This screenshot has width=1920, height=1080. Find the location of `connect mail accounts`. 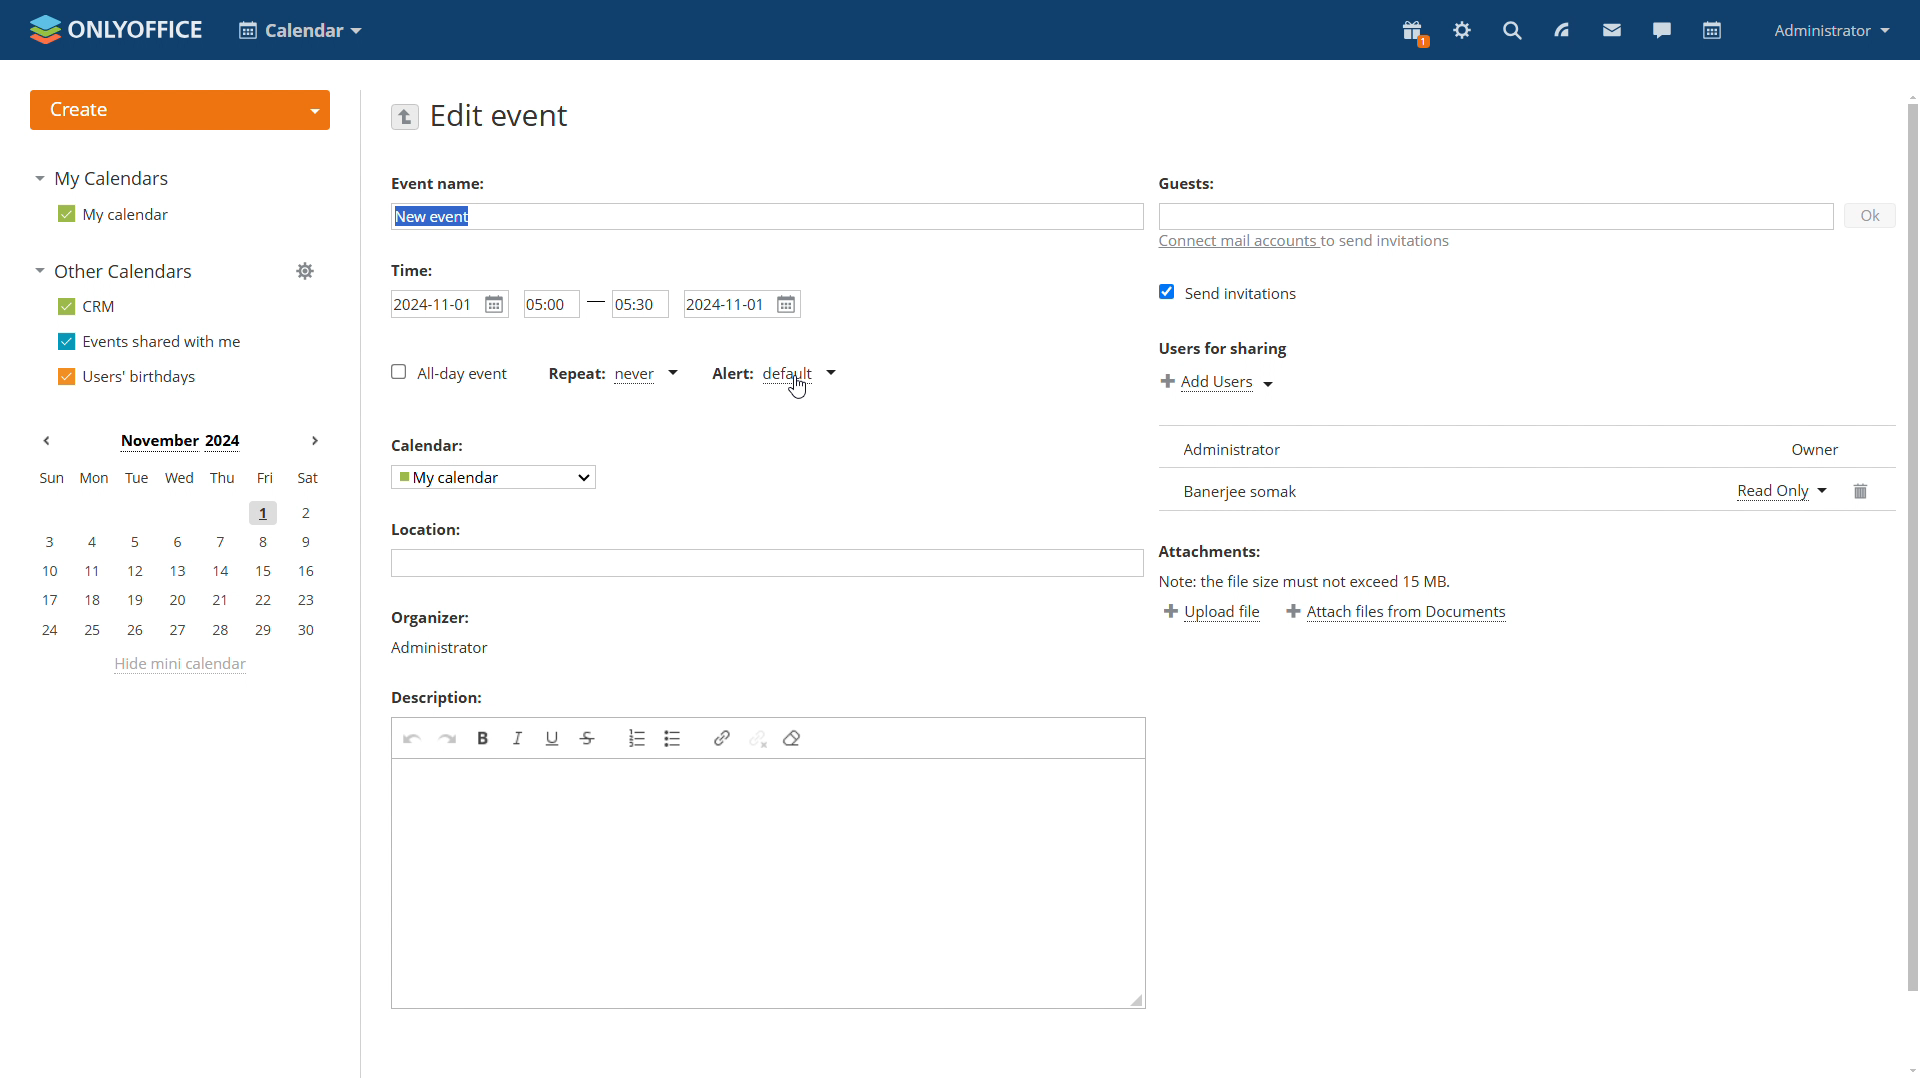

connect mail accounts is located at coordinates (1238, 244).